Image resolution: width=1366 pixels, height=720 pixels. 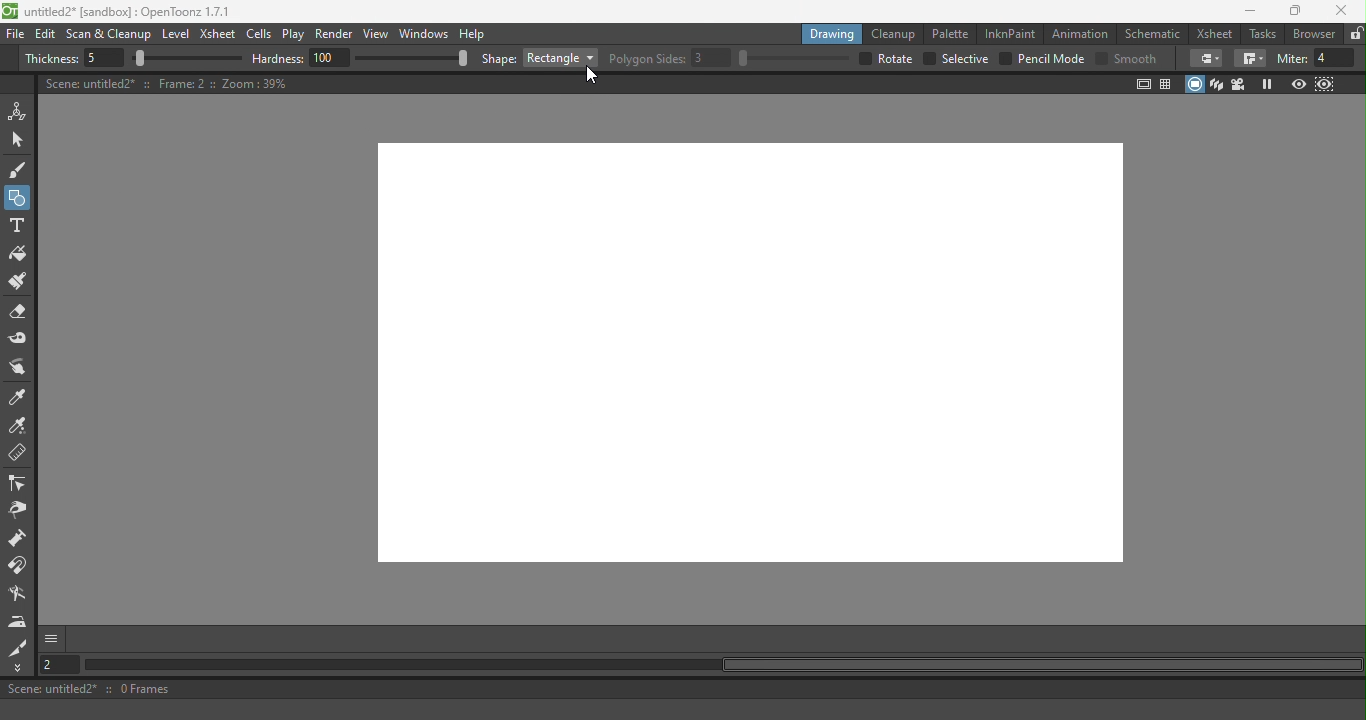 I want to click on Schematic, so click(x=1151, y=32).